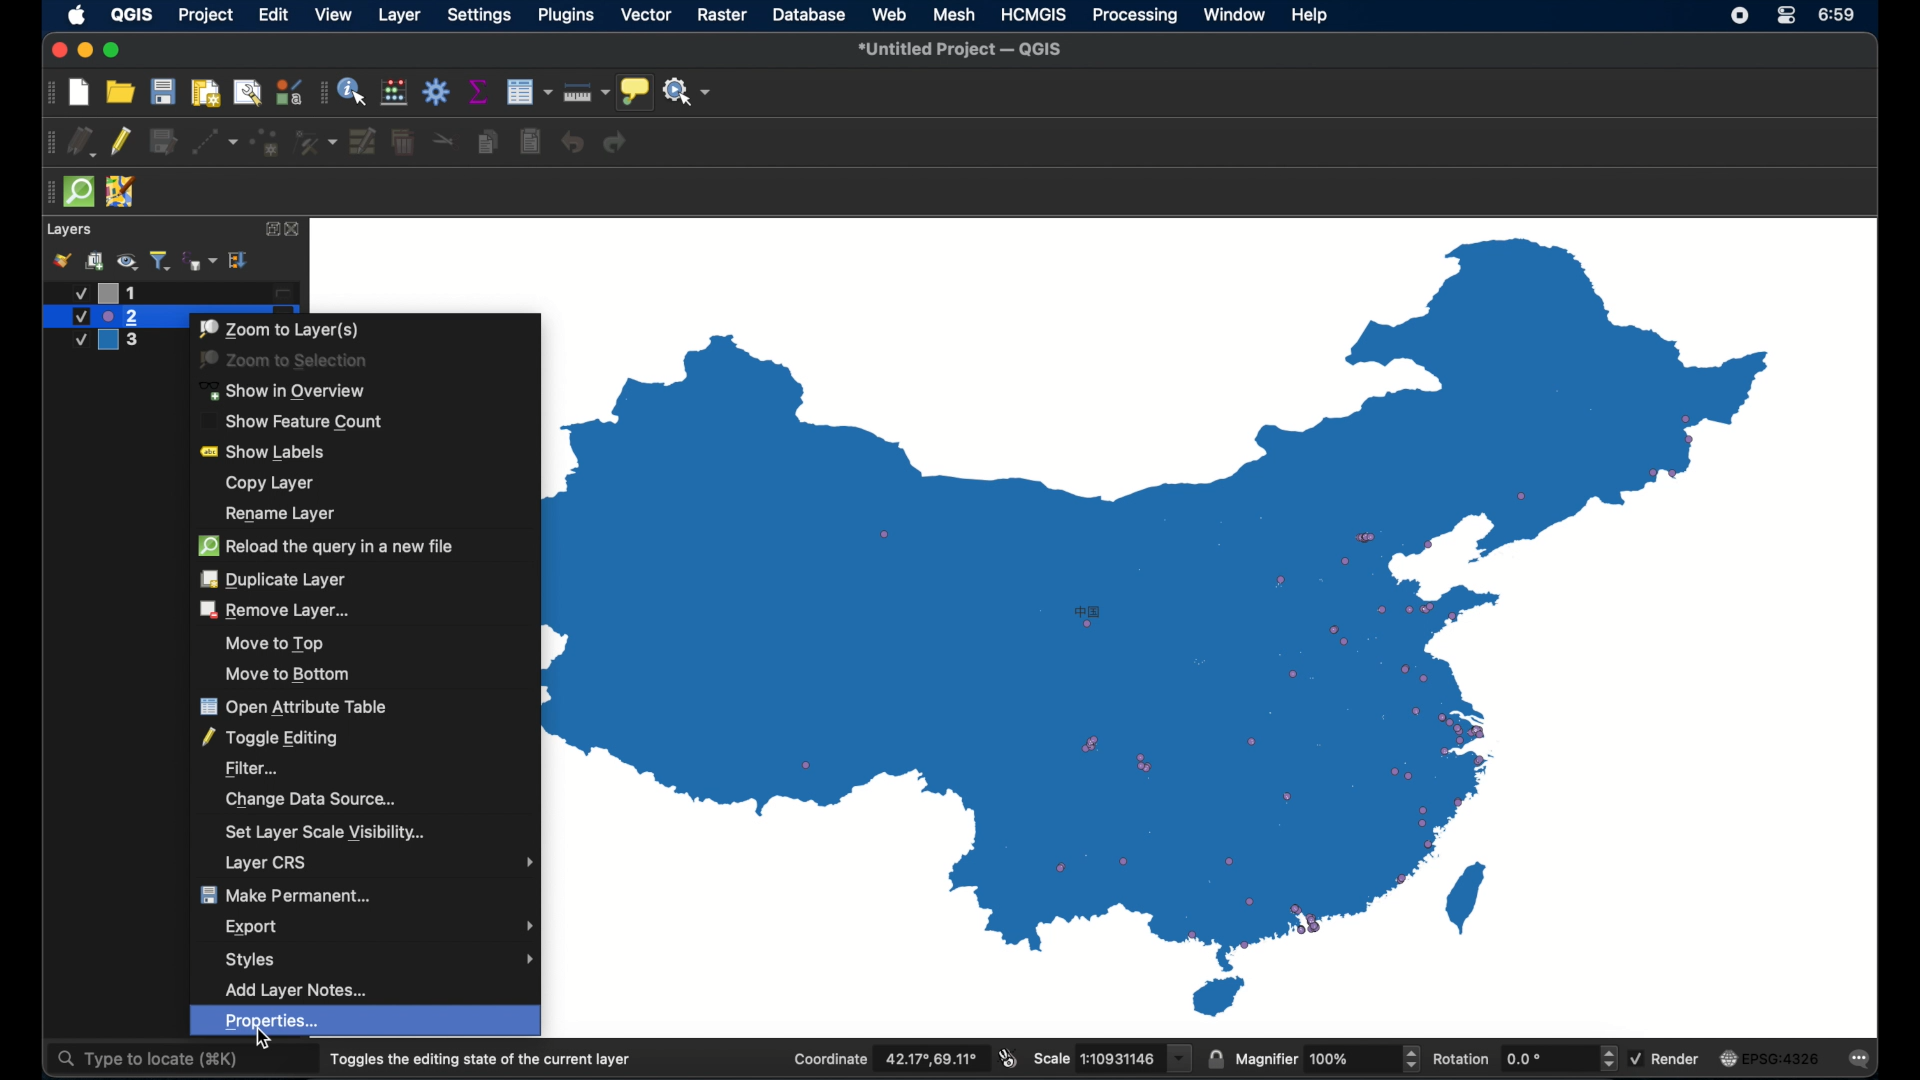 The height and width of the screenshot is (1080, 1920). Describe the element at coordinates (380, 928) in the screenshot. I see `export menu` at that location.